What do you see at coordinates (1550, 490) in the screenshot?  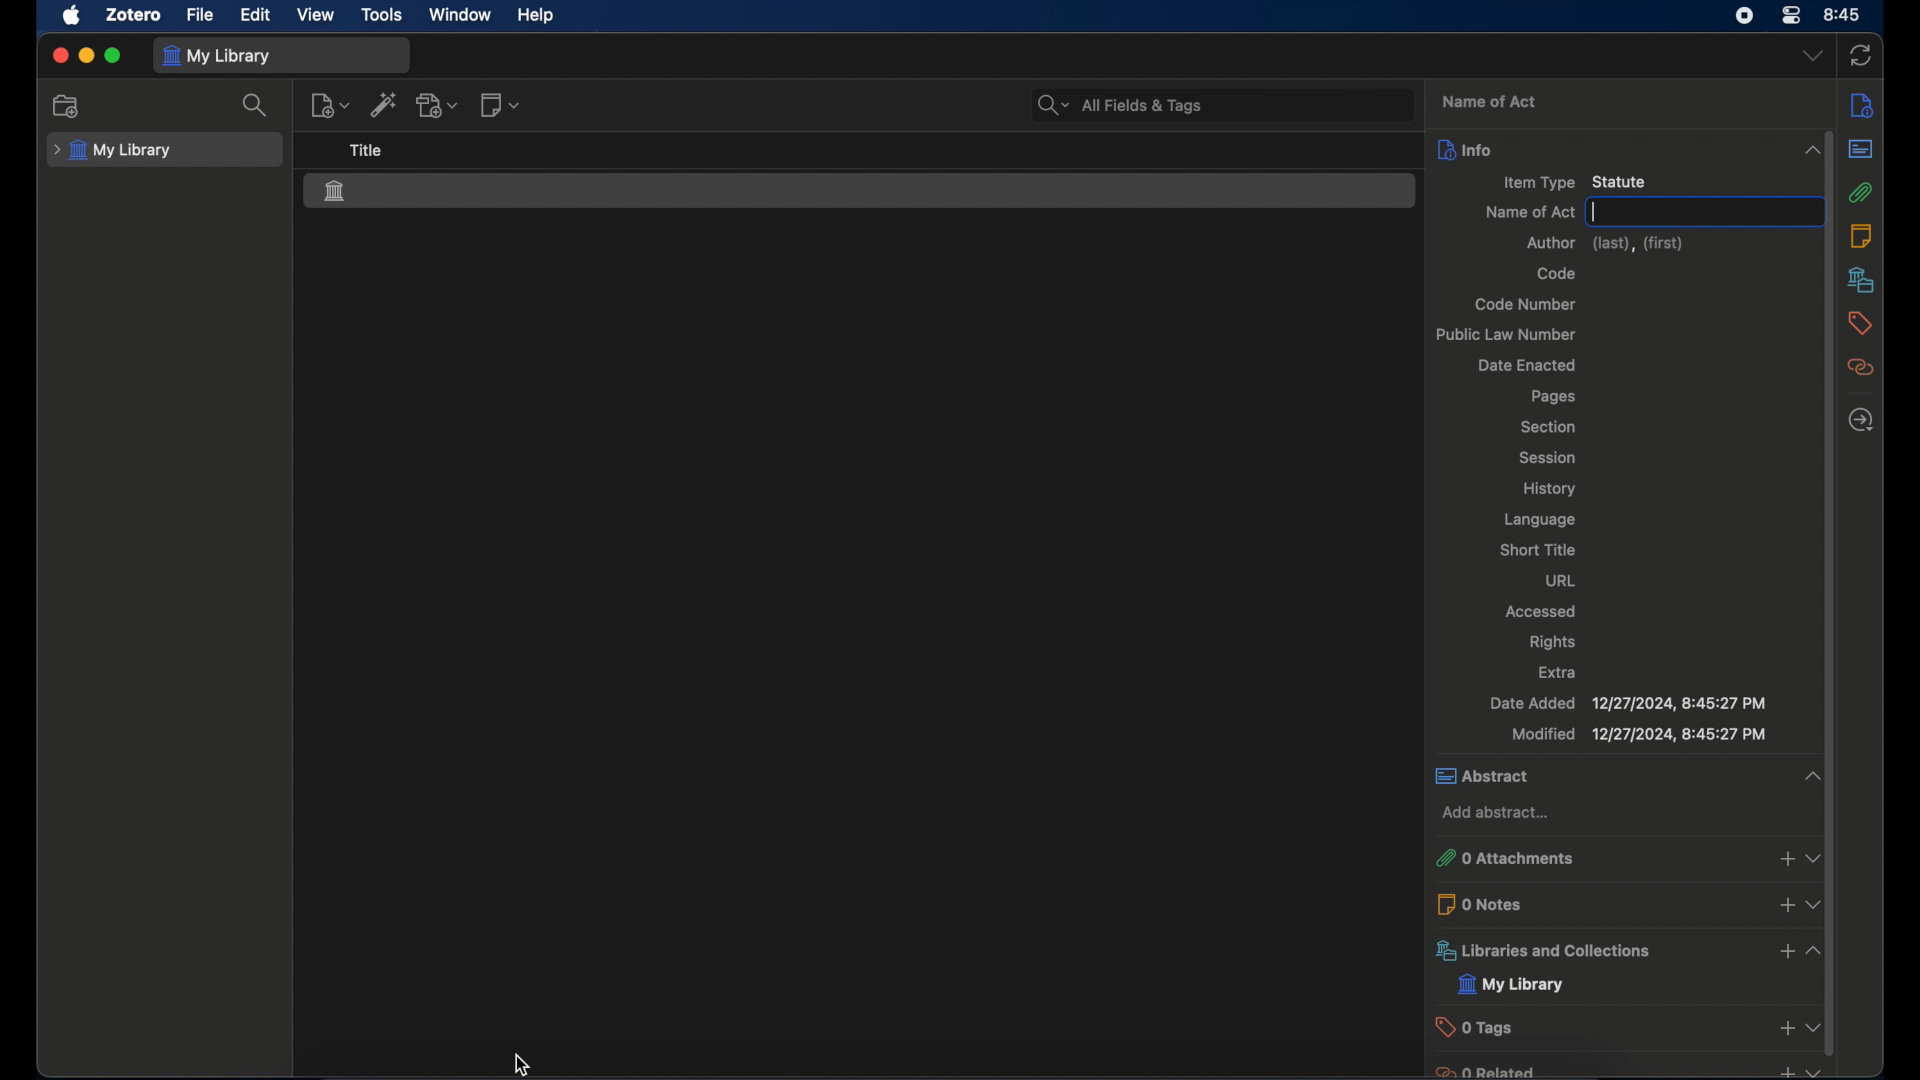 I see `history` at bounding box center [1550, 490].